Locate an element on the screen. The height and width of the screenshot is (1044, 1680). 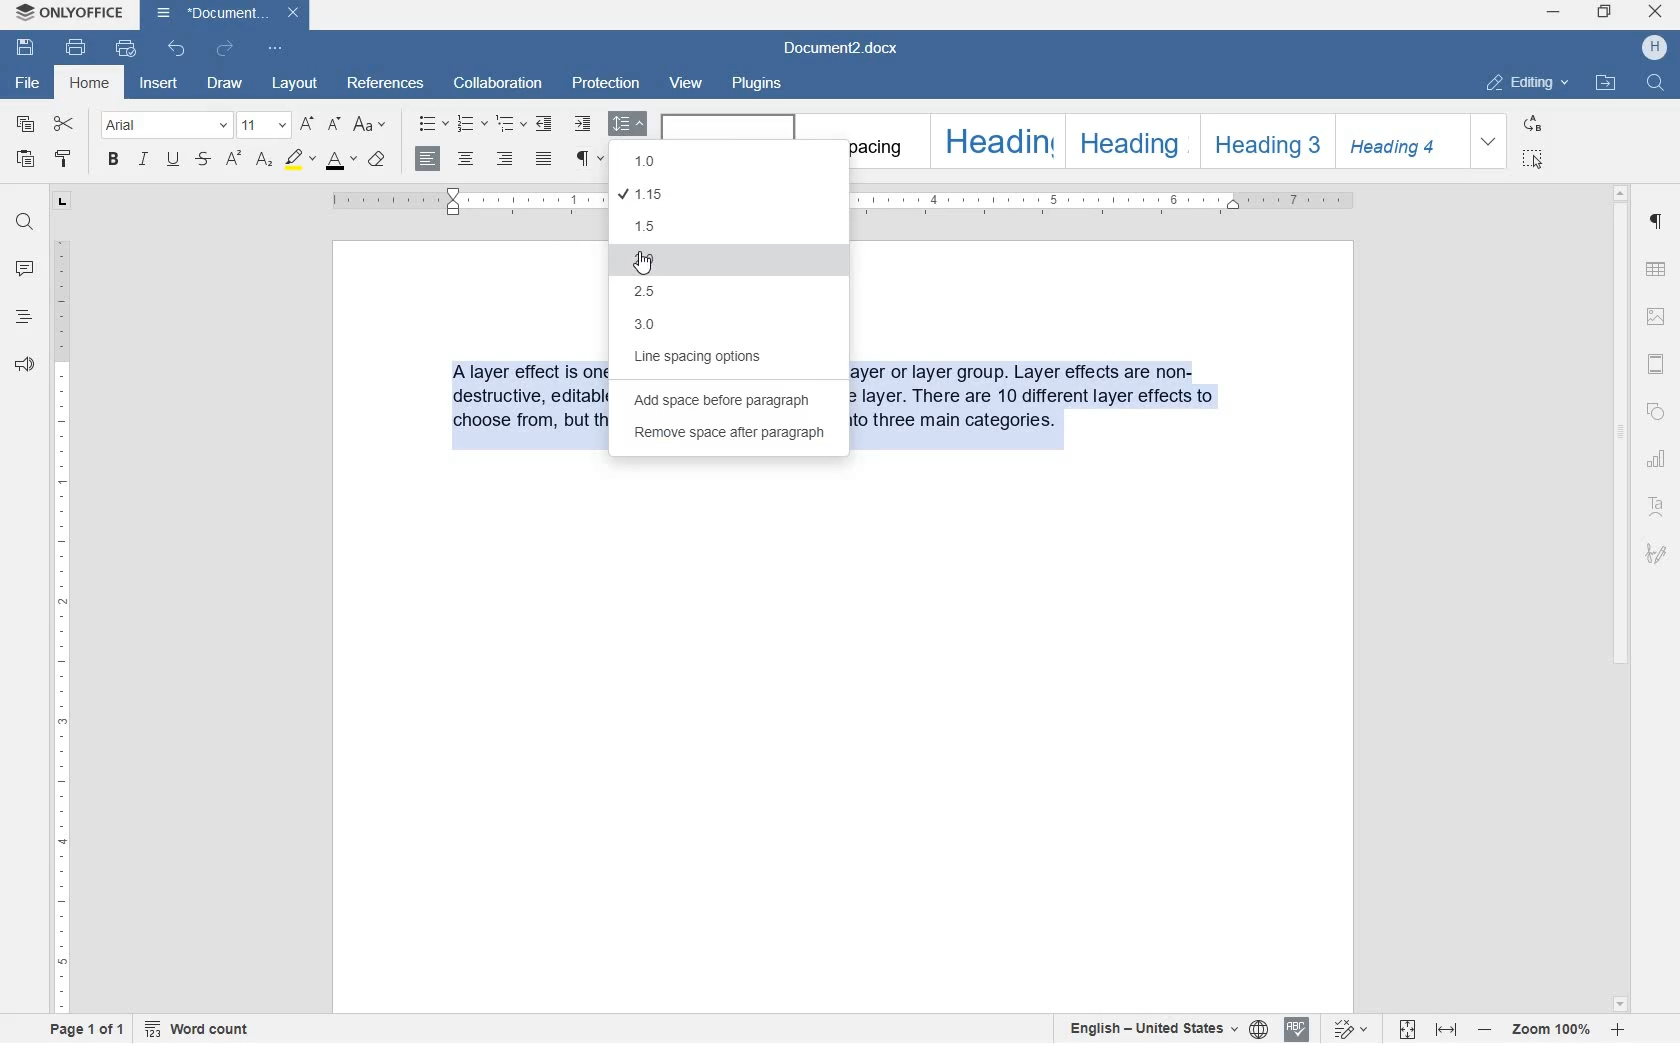
close is located at coordinates (1657, 13).